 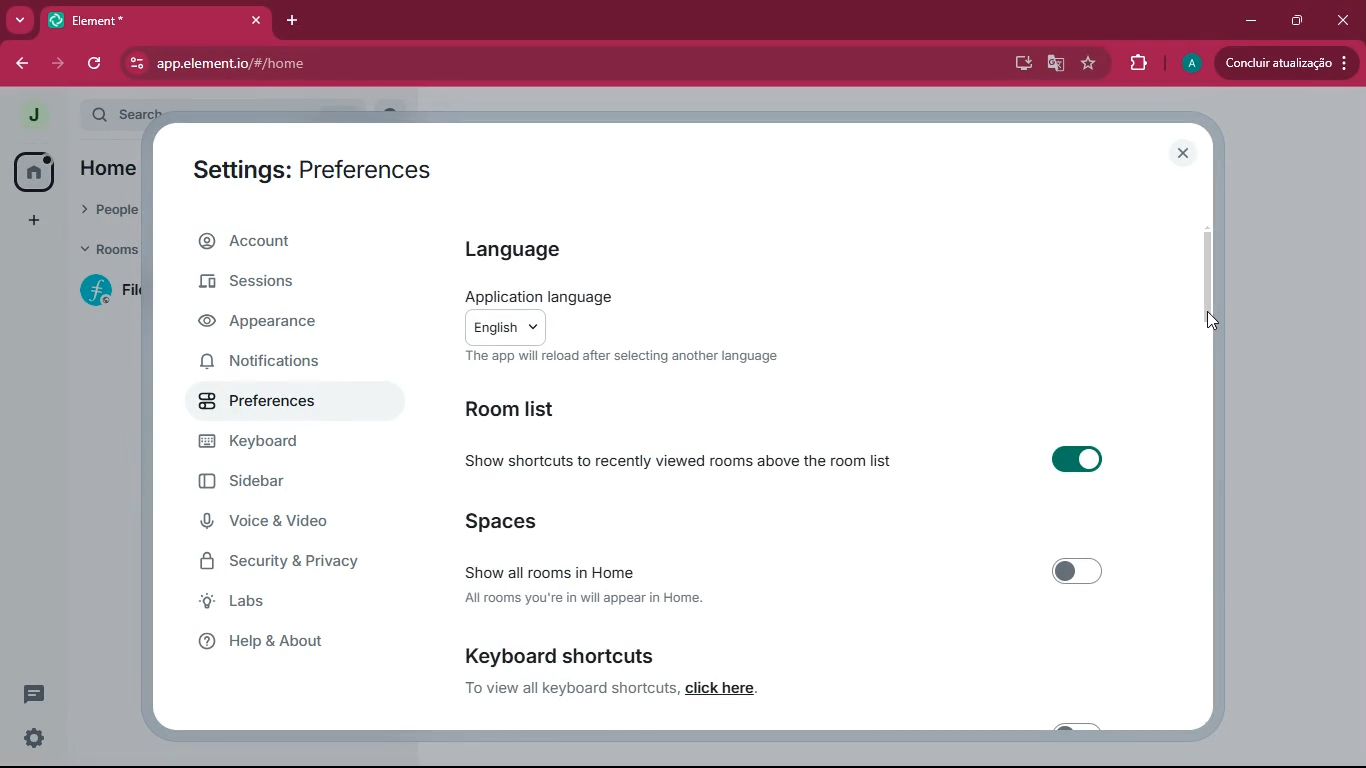 I want to click on minimize, so click(x=1247, y=21).